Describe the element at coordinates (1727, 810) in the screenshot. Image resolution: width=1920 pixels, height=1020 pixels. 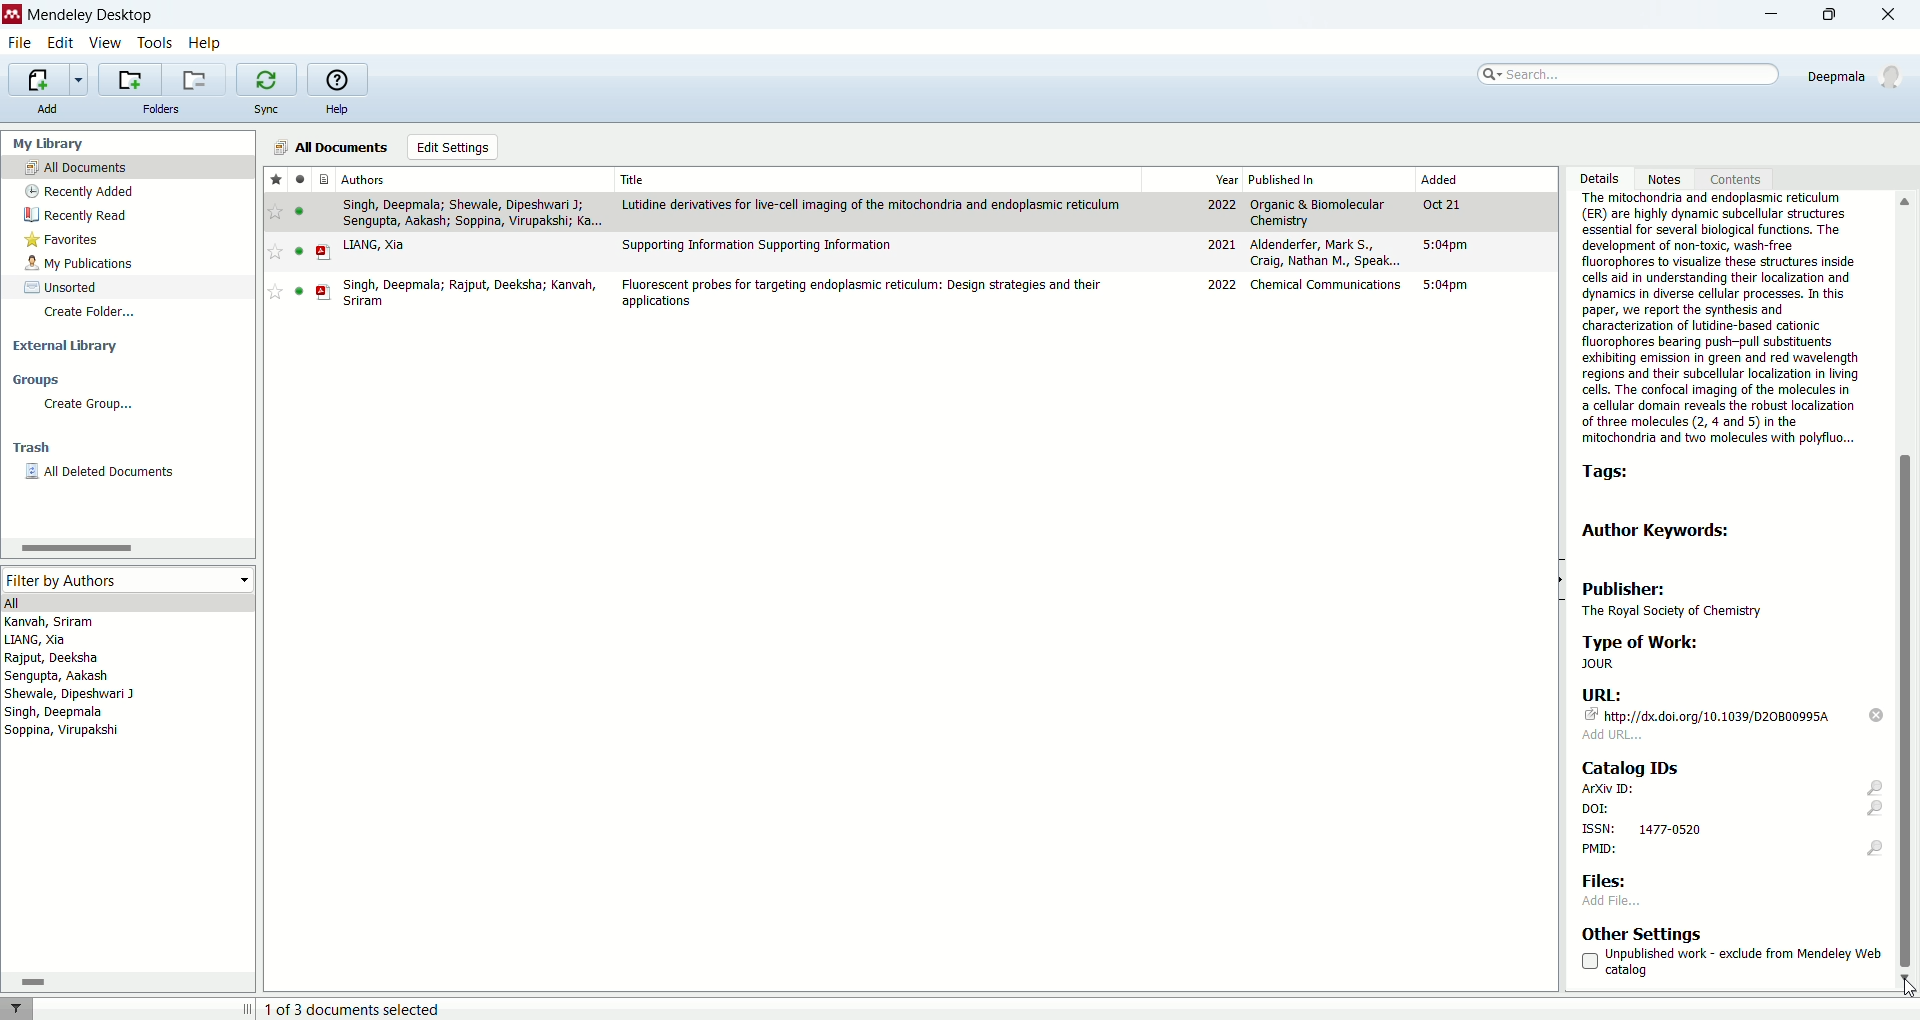
I see `DOI: ` at that location.